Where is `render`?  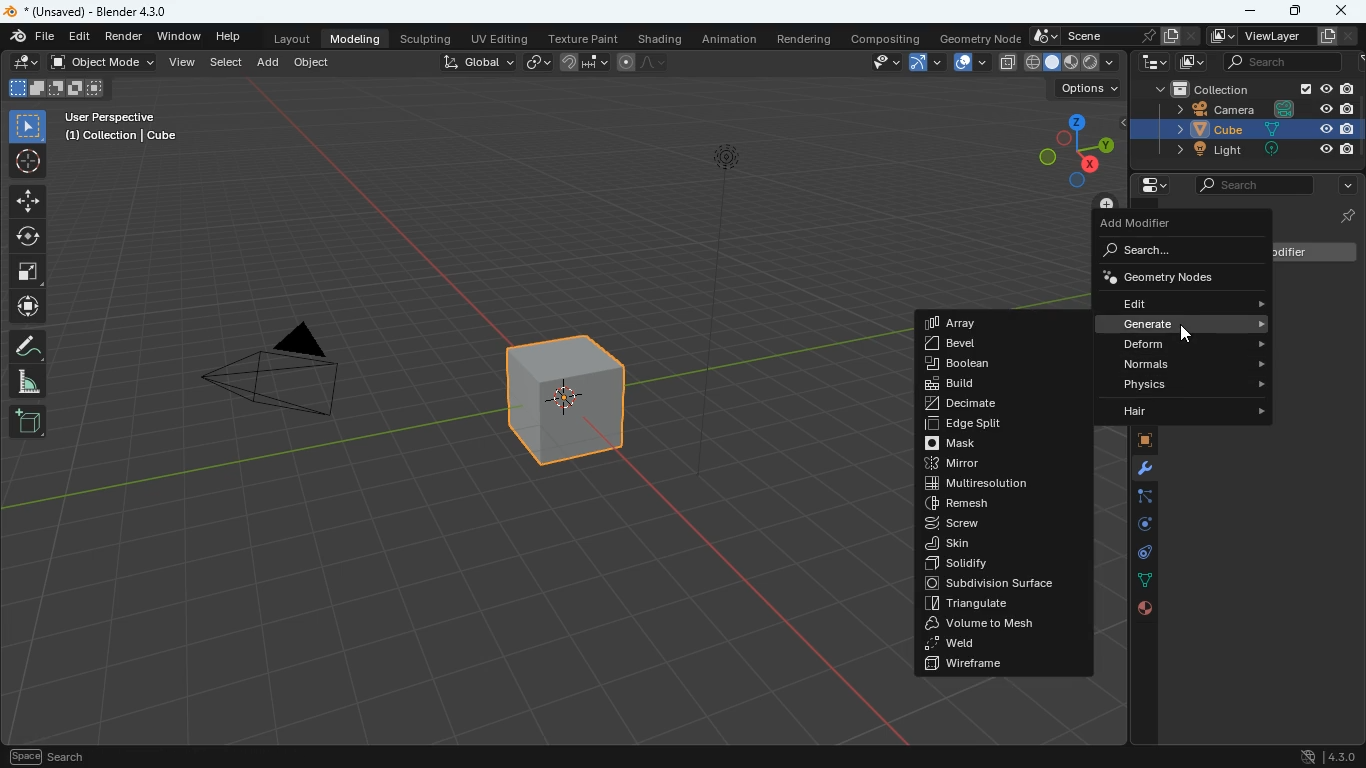
render is located at coordinates (126, 39).